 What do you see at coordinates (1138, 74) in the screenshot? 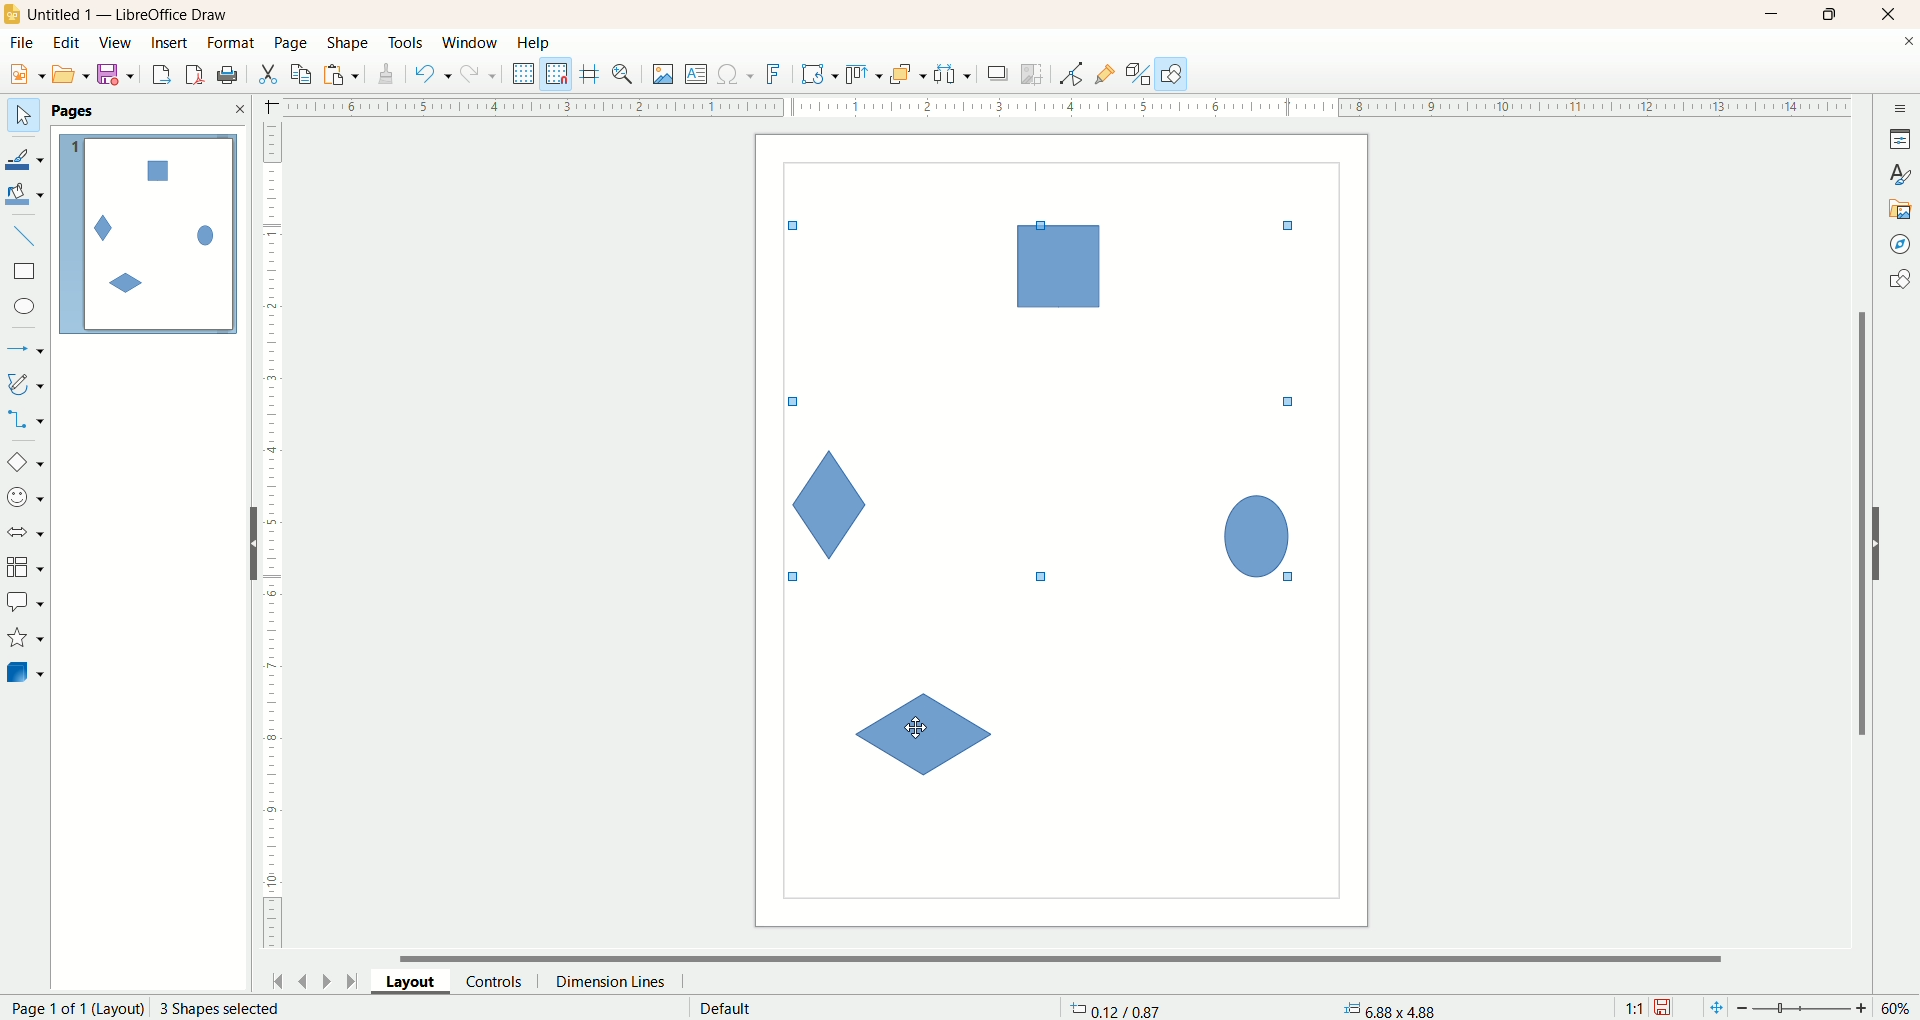
I see `toggle extrusion` at bounding box center [1138, 74].